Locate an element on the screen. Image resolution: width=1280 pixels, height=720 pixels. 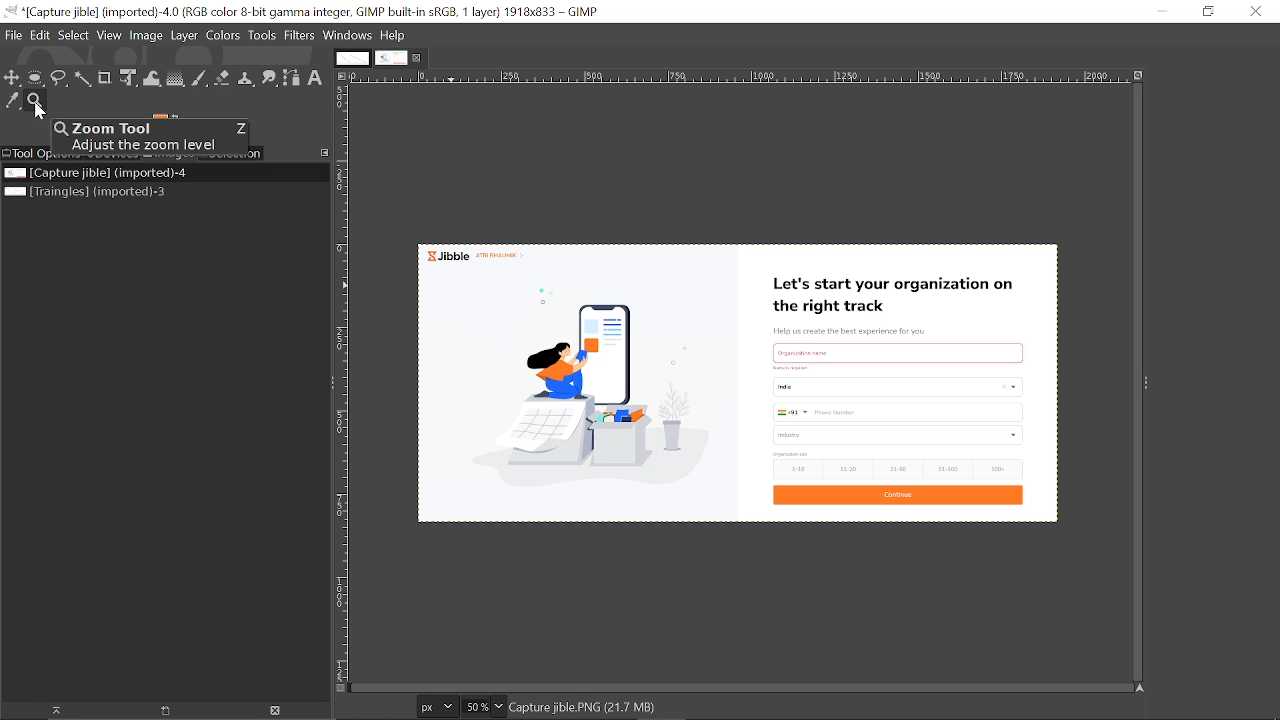
Ellipse select tool is located at coordinates (35, 80).